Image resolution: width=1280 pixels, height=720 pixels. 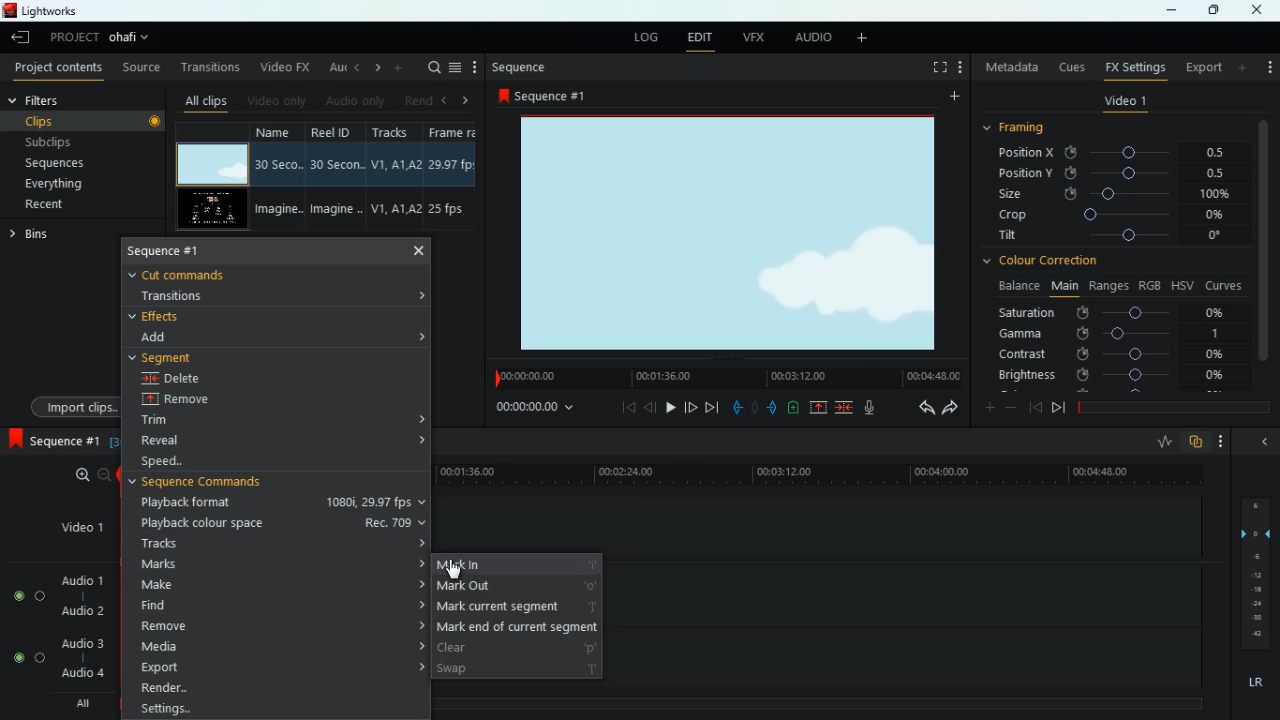 What do you see at coordinates (1261, 443) in the screenshot?
I see `close` at bounding box center [1261, 443].